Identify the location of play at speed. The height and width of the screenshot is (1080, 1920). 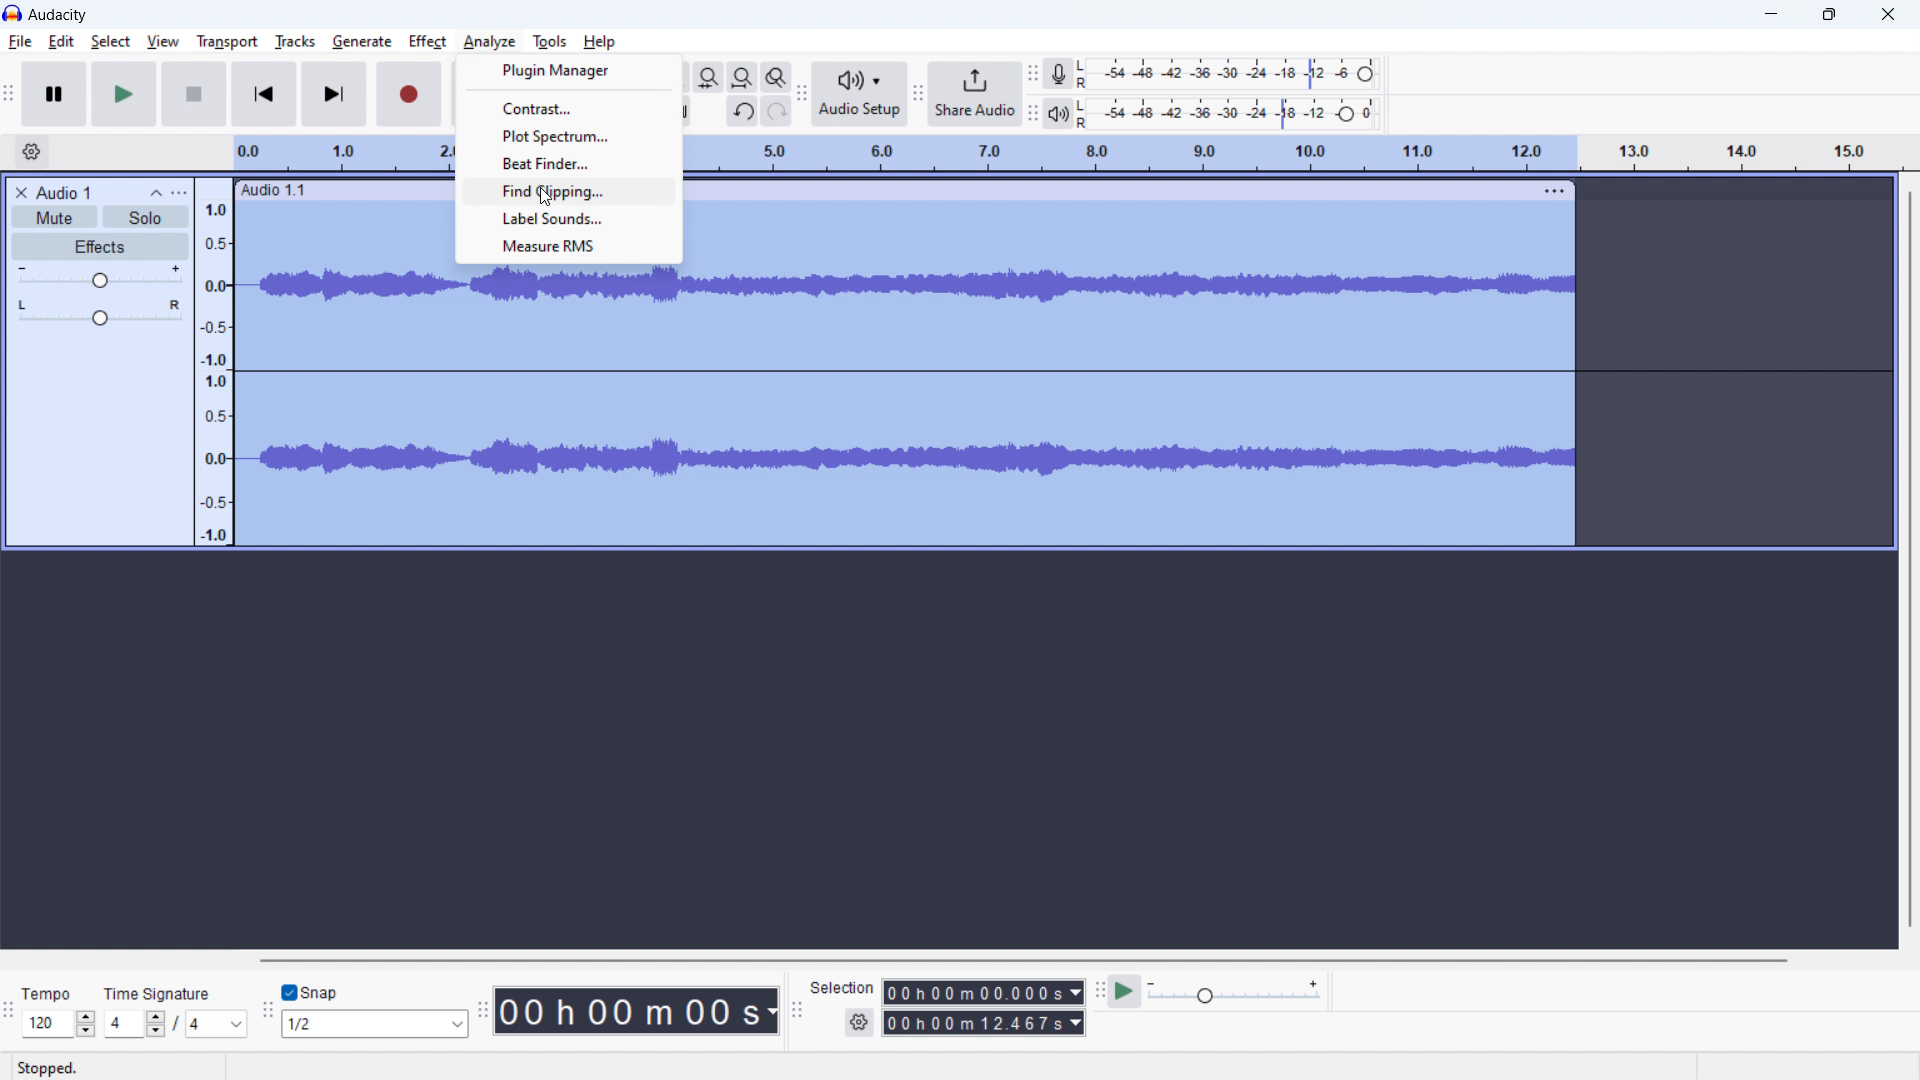
(1125, 991).